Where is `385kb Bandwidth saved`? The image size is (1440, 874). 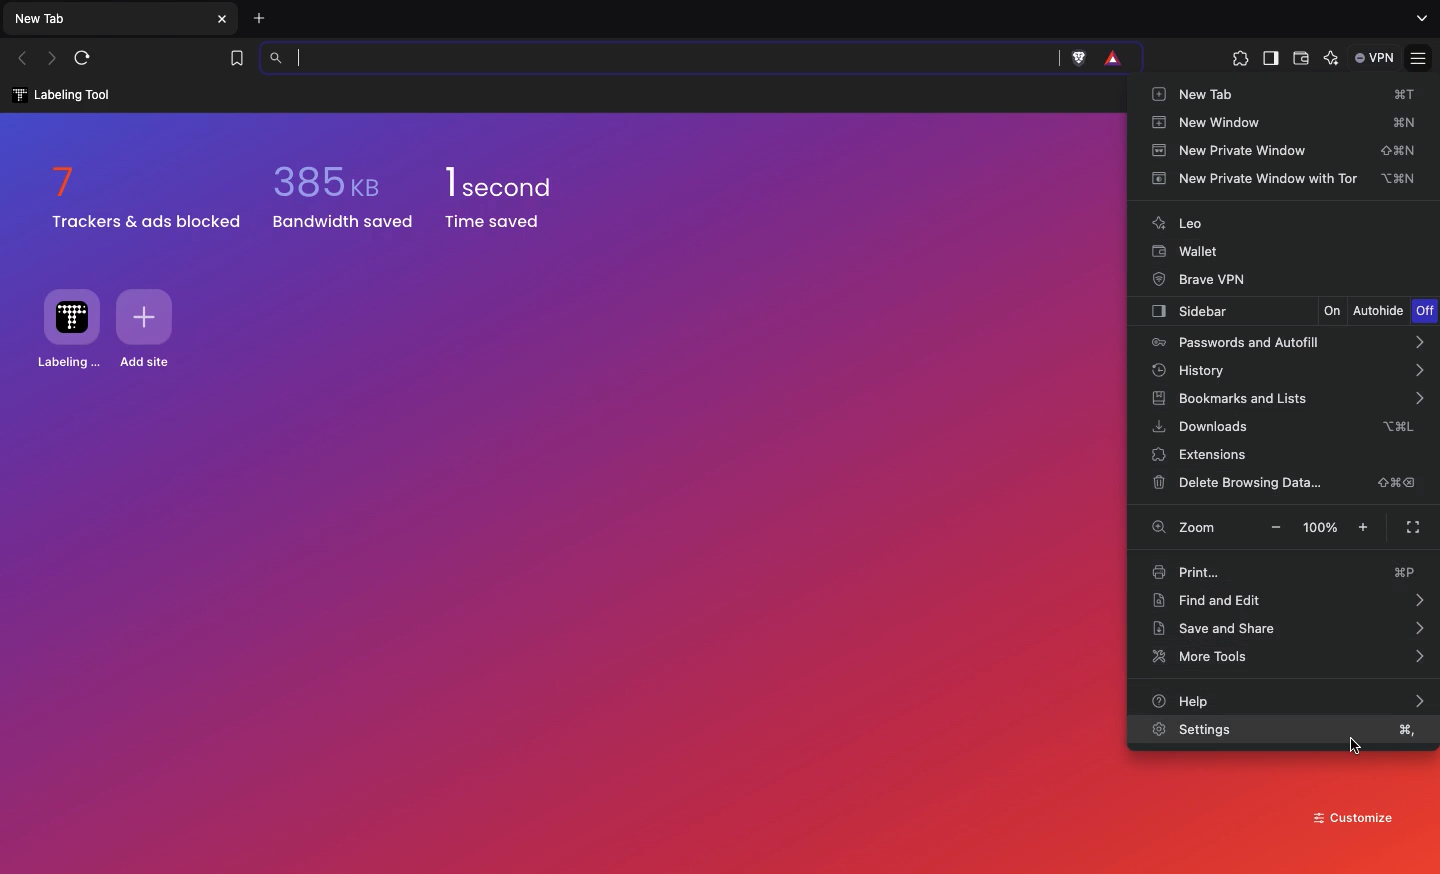 385kb Bandwidth saved is located at coordinates (345, 197).